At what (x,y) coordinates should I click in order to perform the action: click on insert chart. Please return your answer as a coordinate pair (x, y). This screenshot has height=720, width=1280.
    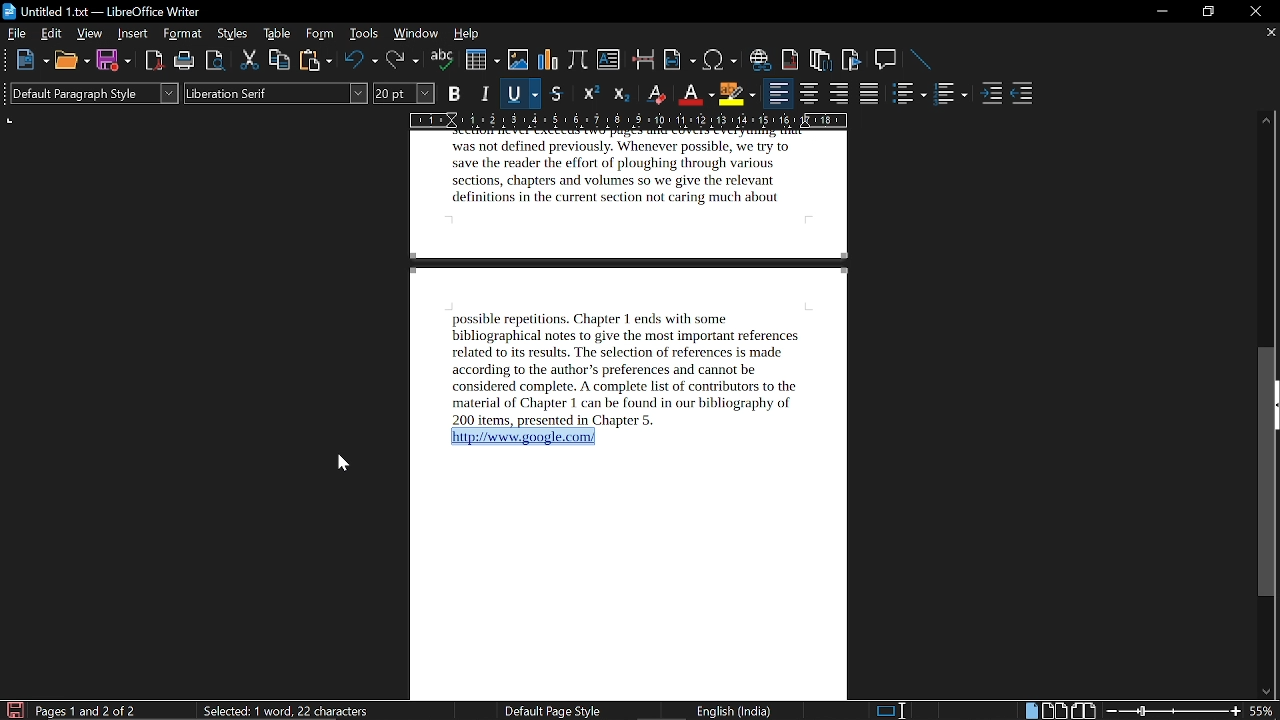
    Looking at the image, I should click on (549, 62).